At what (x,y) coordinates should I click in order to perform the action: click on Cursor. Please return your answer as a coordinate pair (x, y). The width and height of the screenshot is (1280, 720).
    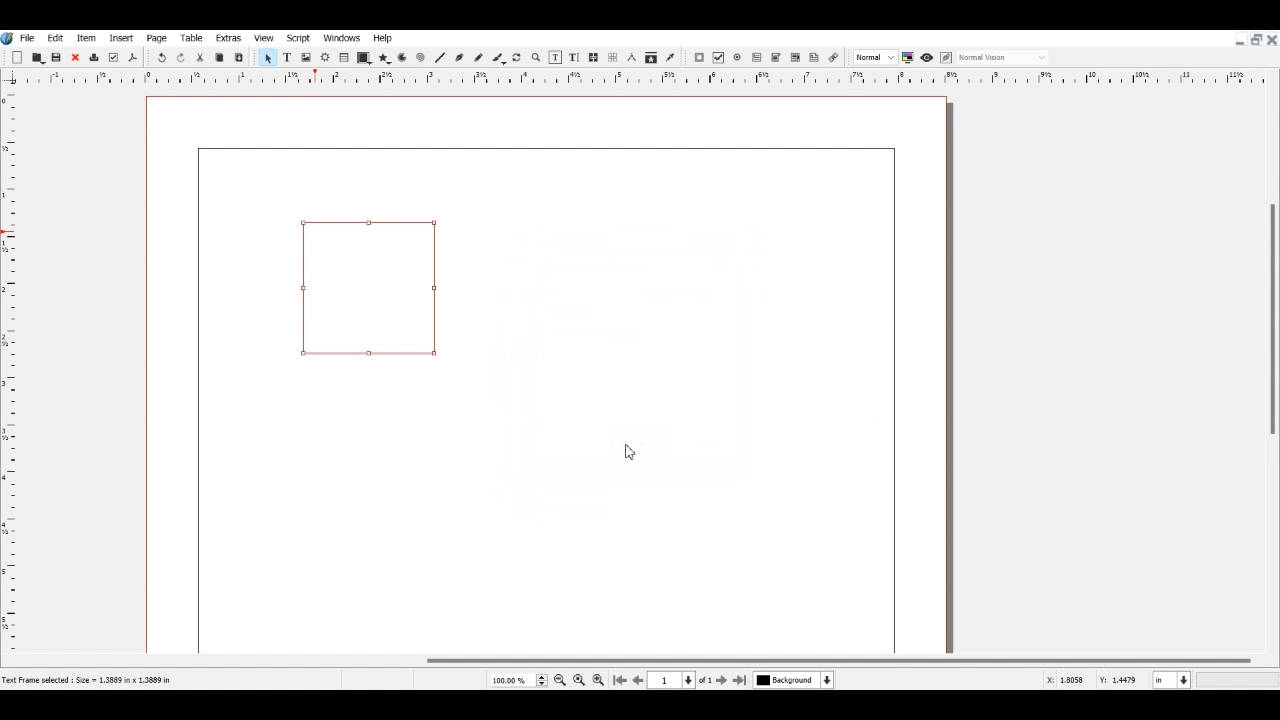
    Looking at the image, I should click on (626, 454).